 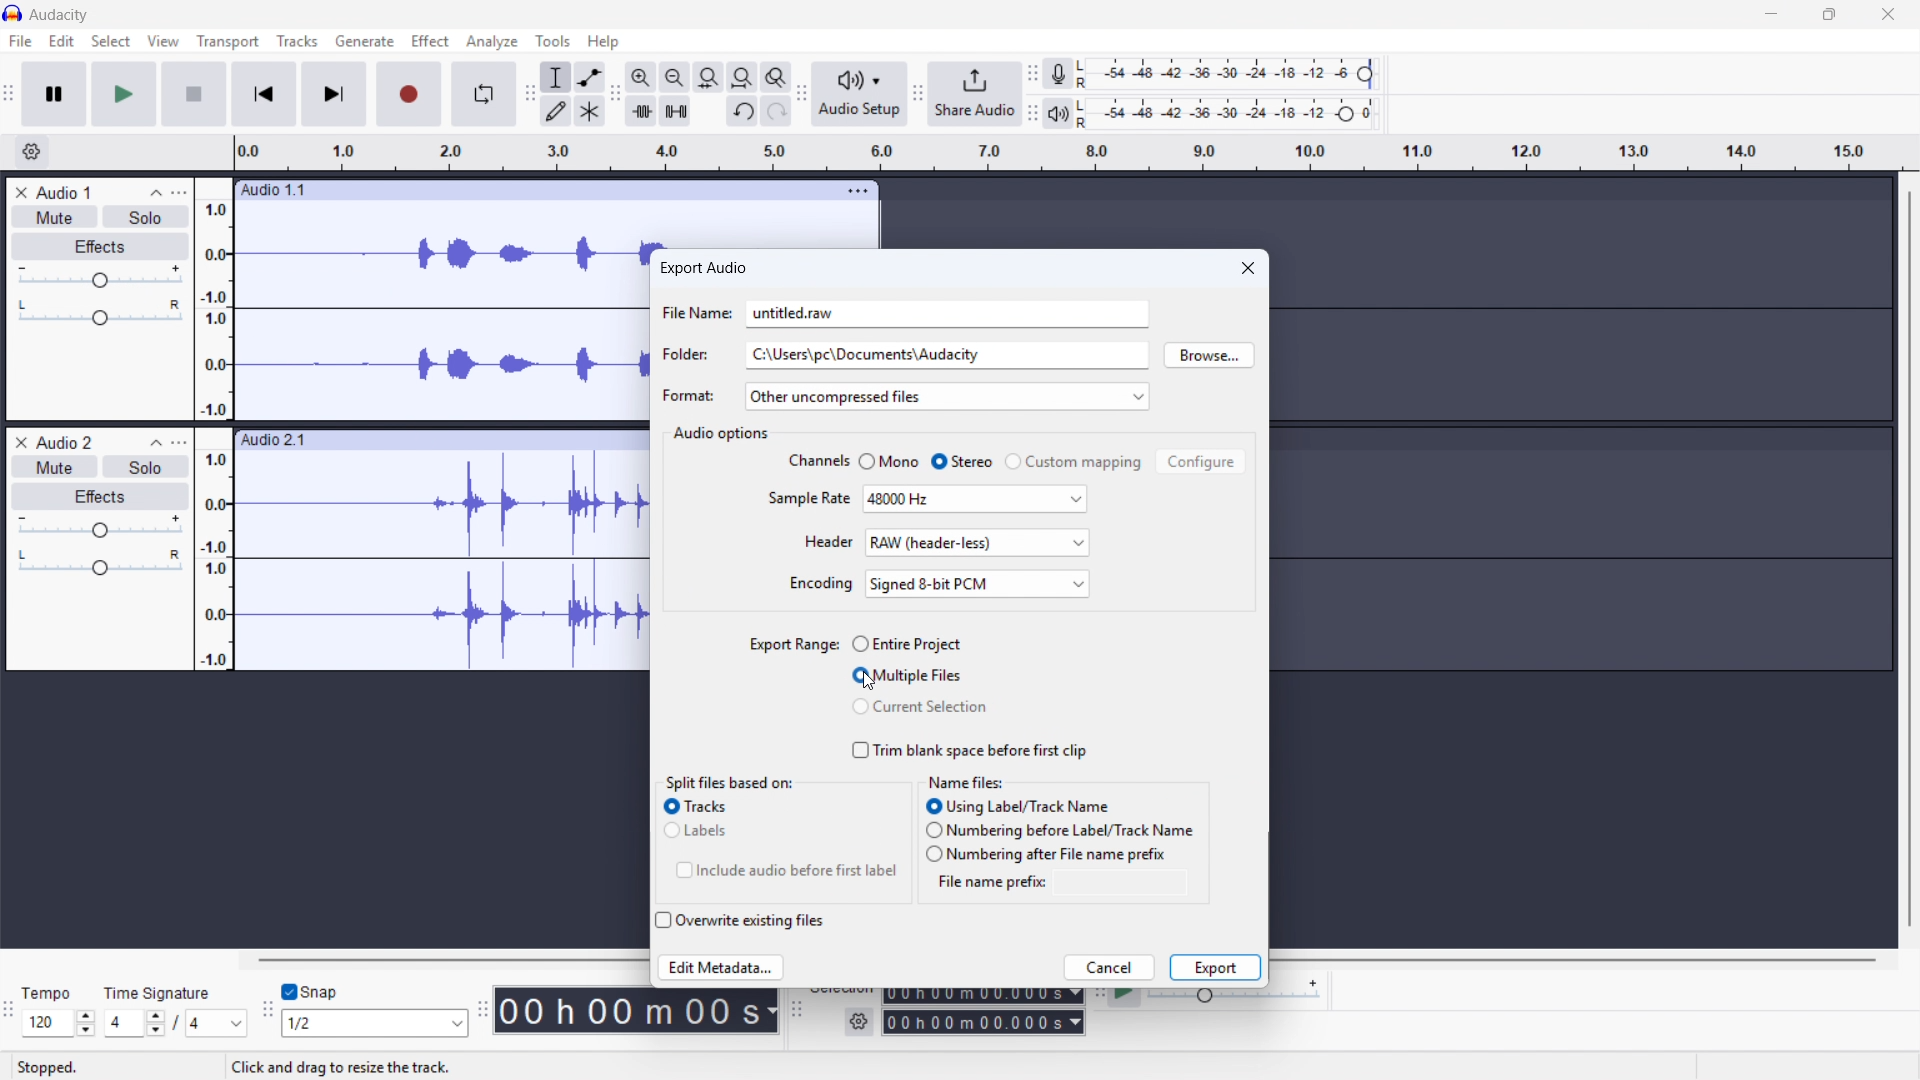 I want to click on Effects , so click(x=100, y=497).